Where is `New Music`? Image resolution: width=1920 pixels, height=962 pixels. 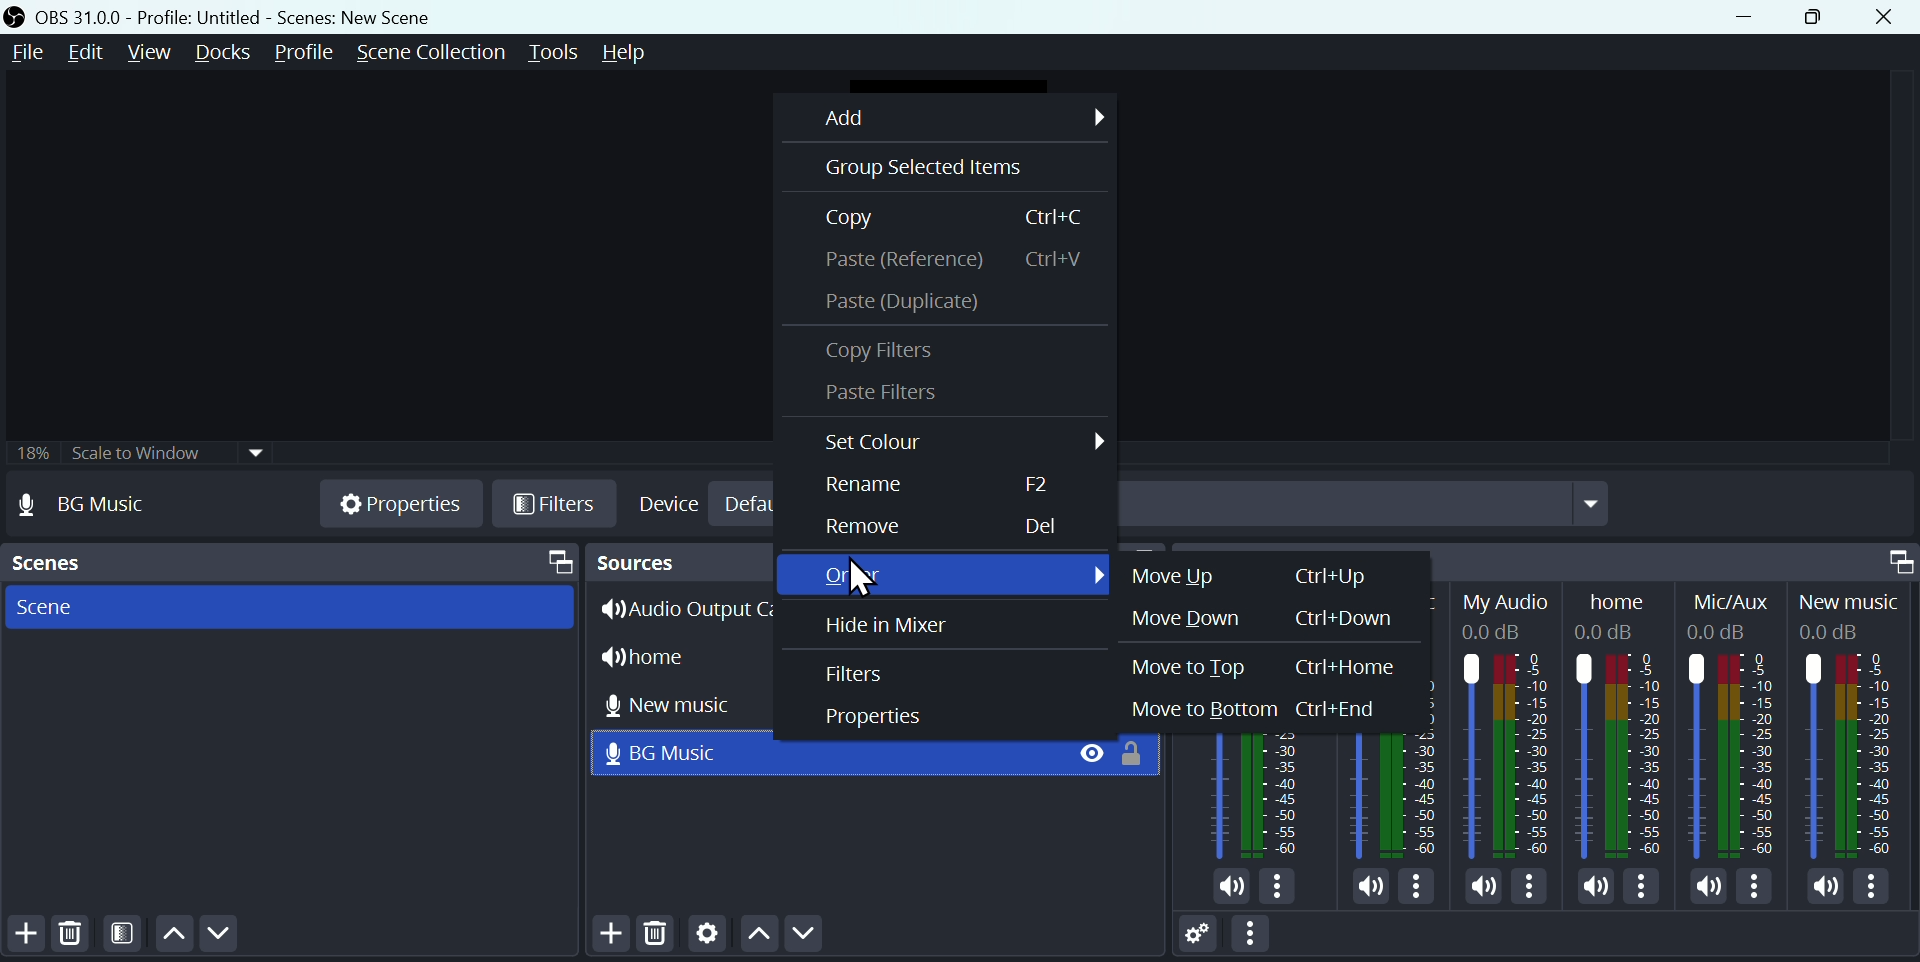
New Music is located at coordinates (1855, 726).